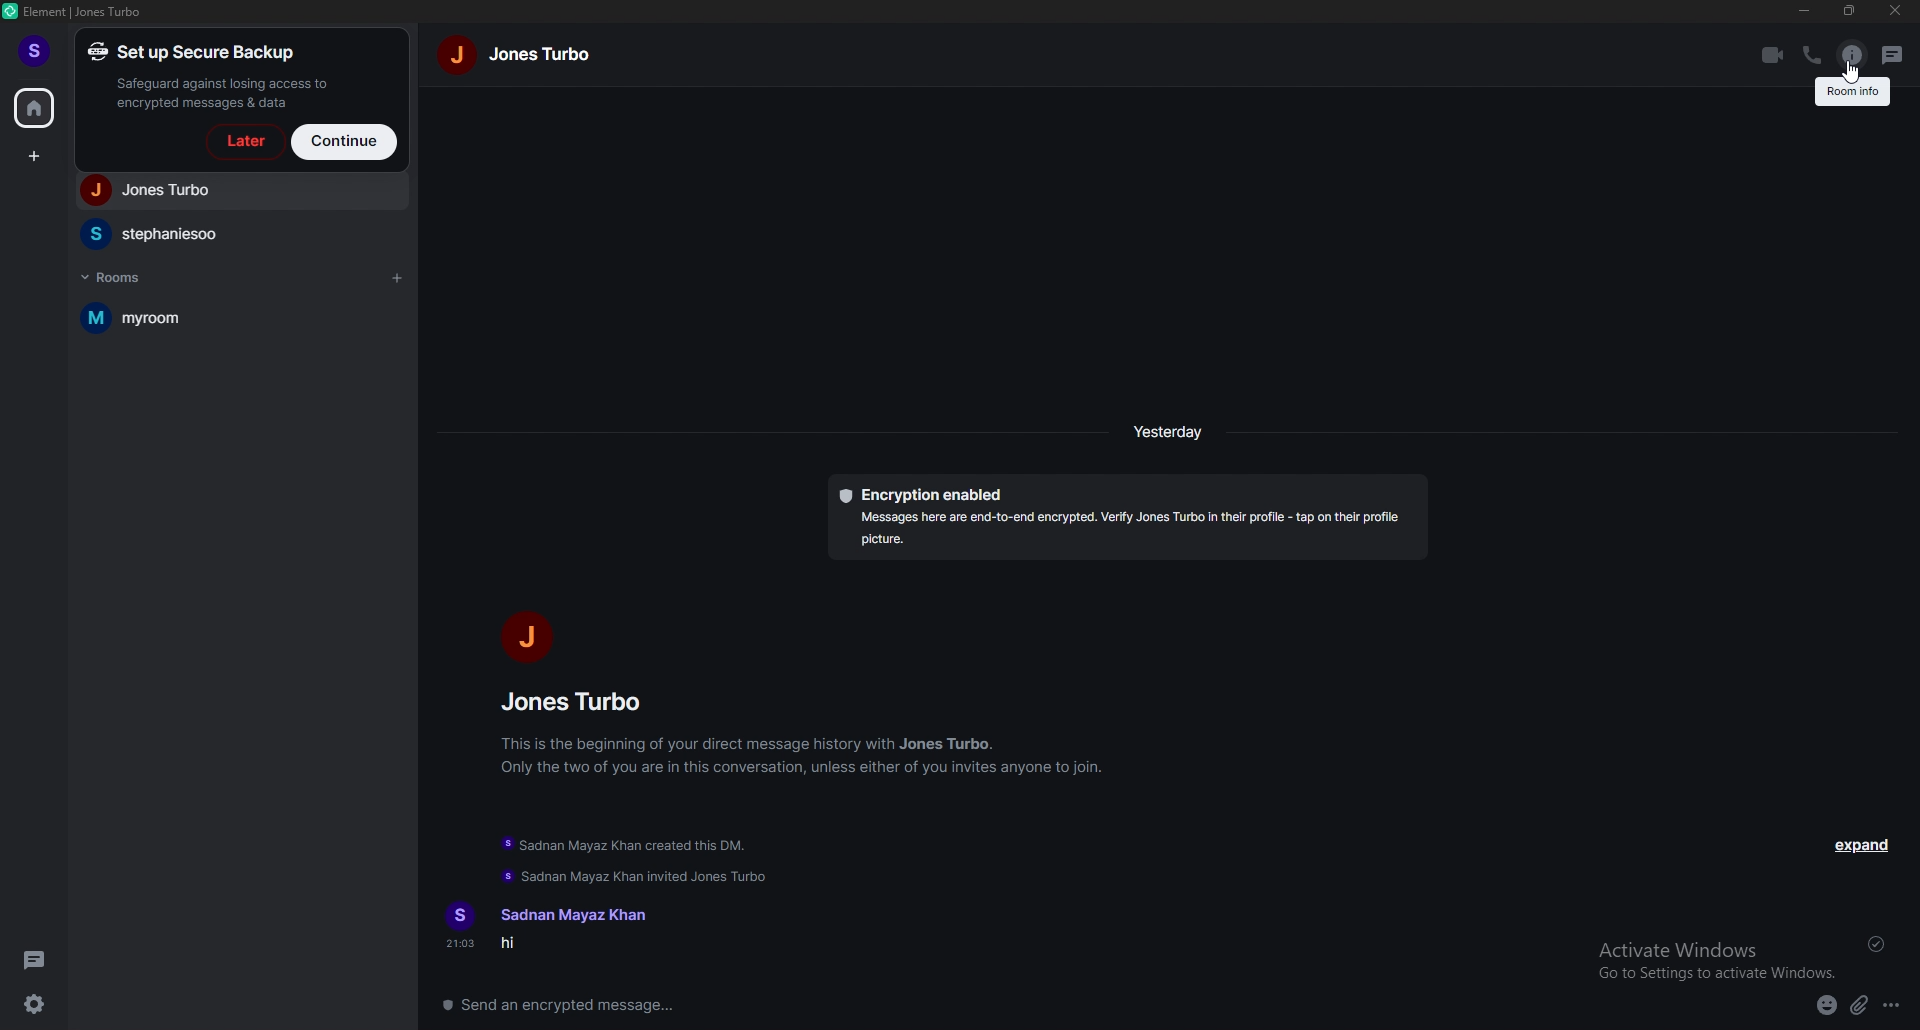  Describe the element at coordinates (37, 1005) in the screenshot. I see `settings` at that location.